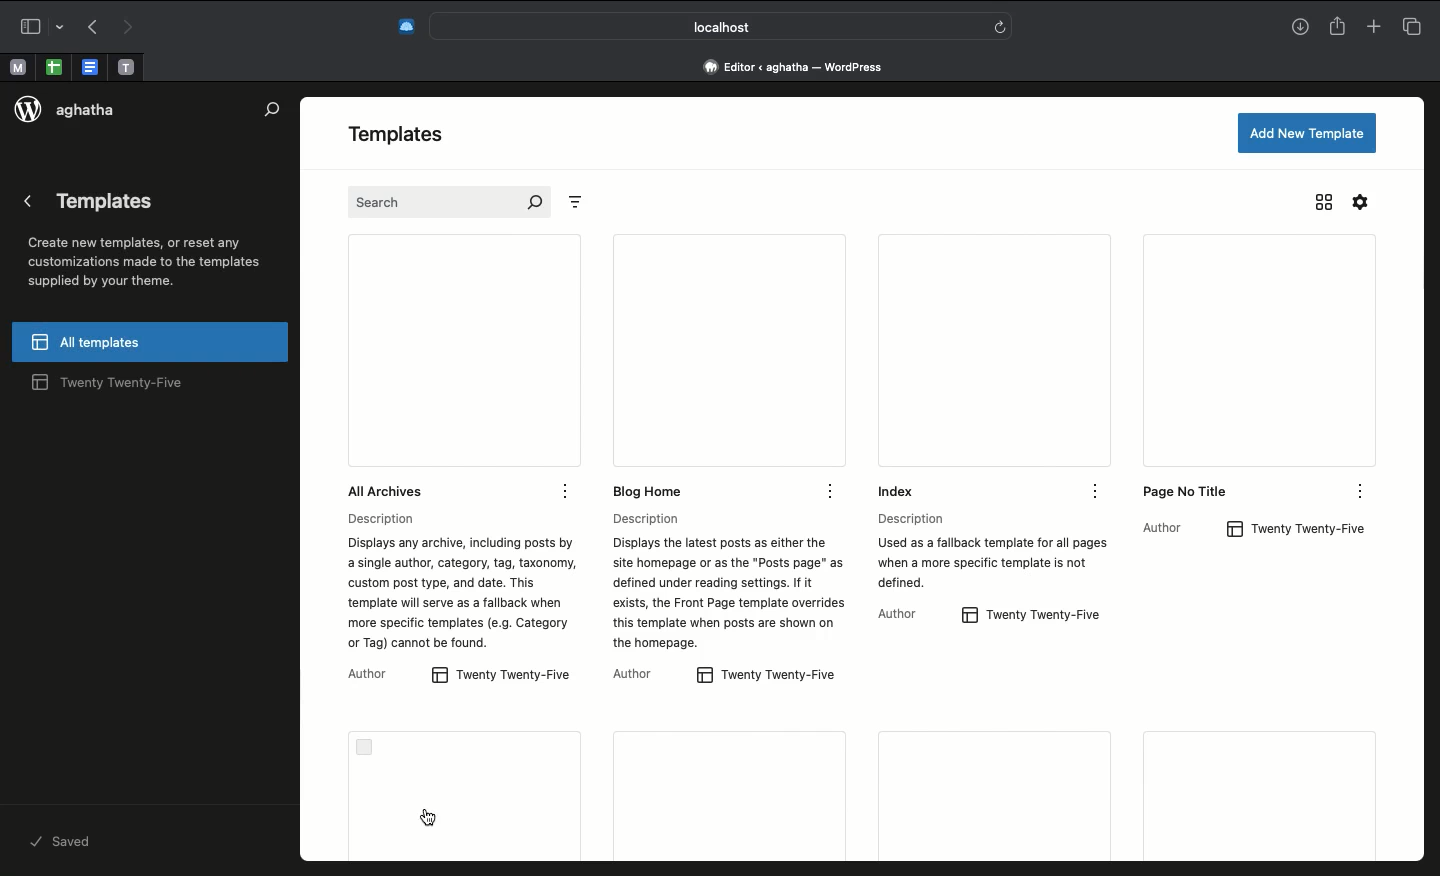  I want to click on Sidebar, so click(38, 26).